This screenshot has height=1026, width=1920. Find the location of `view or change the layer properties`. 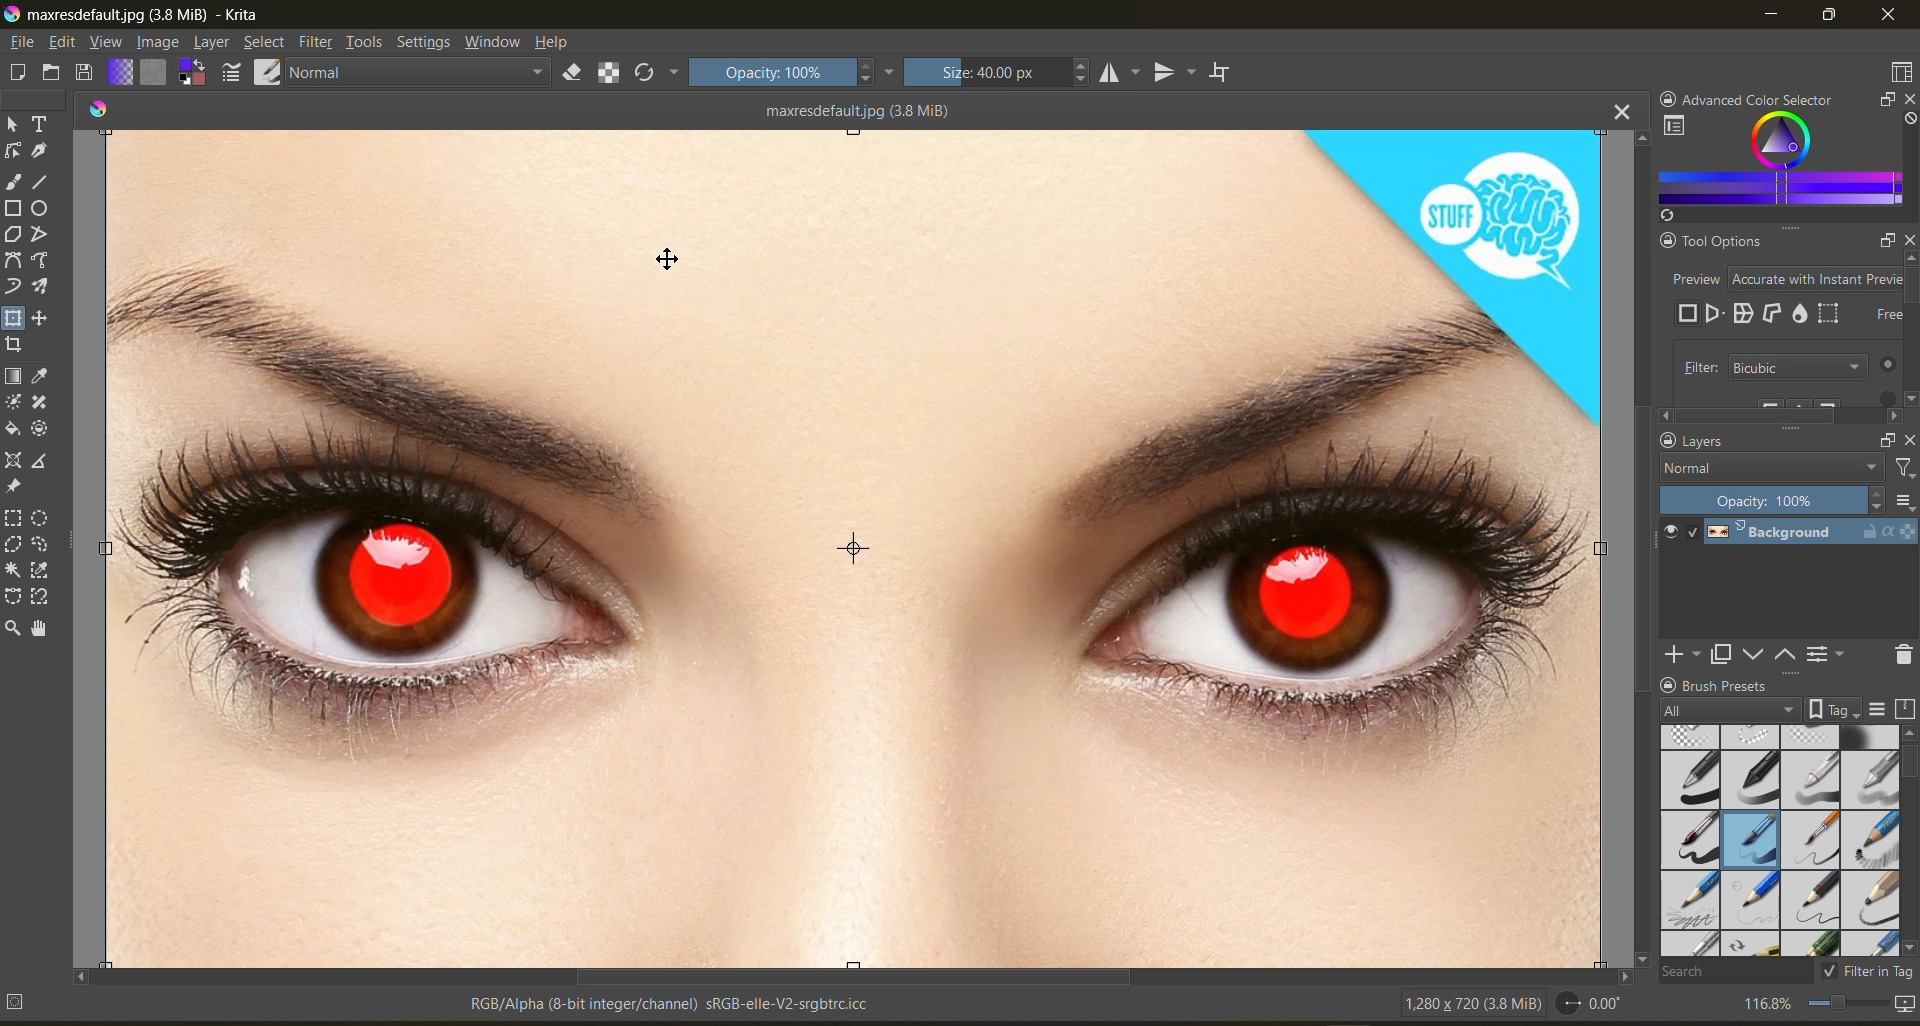

view or change the layer properties is located at coordinates (1829, 653).